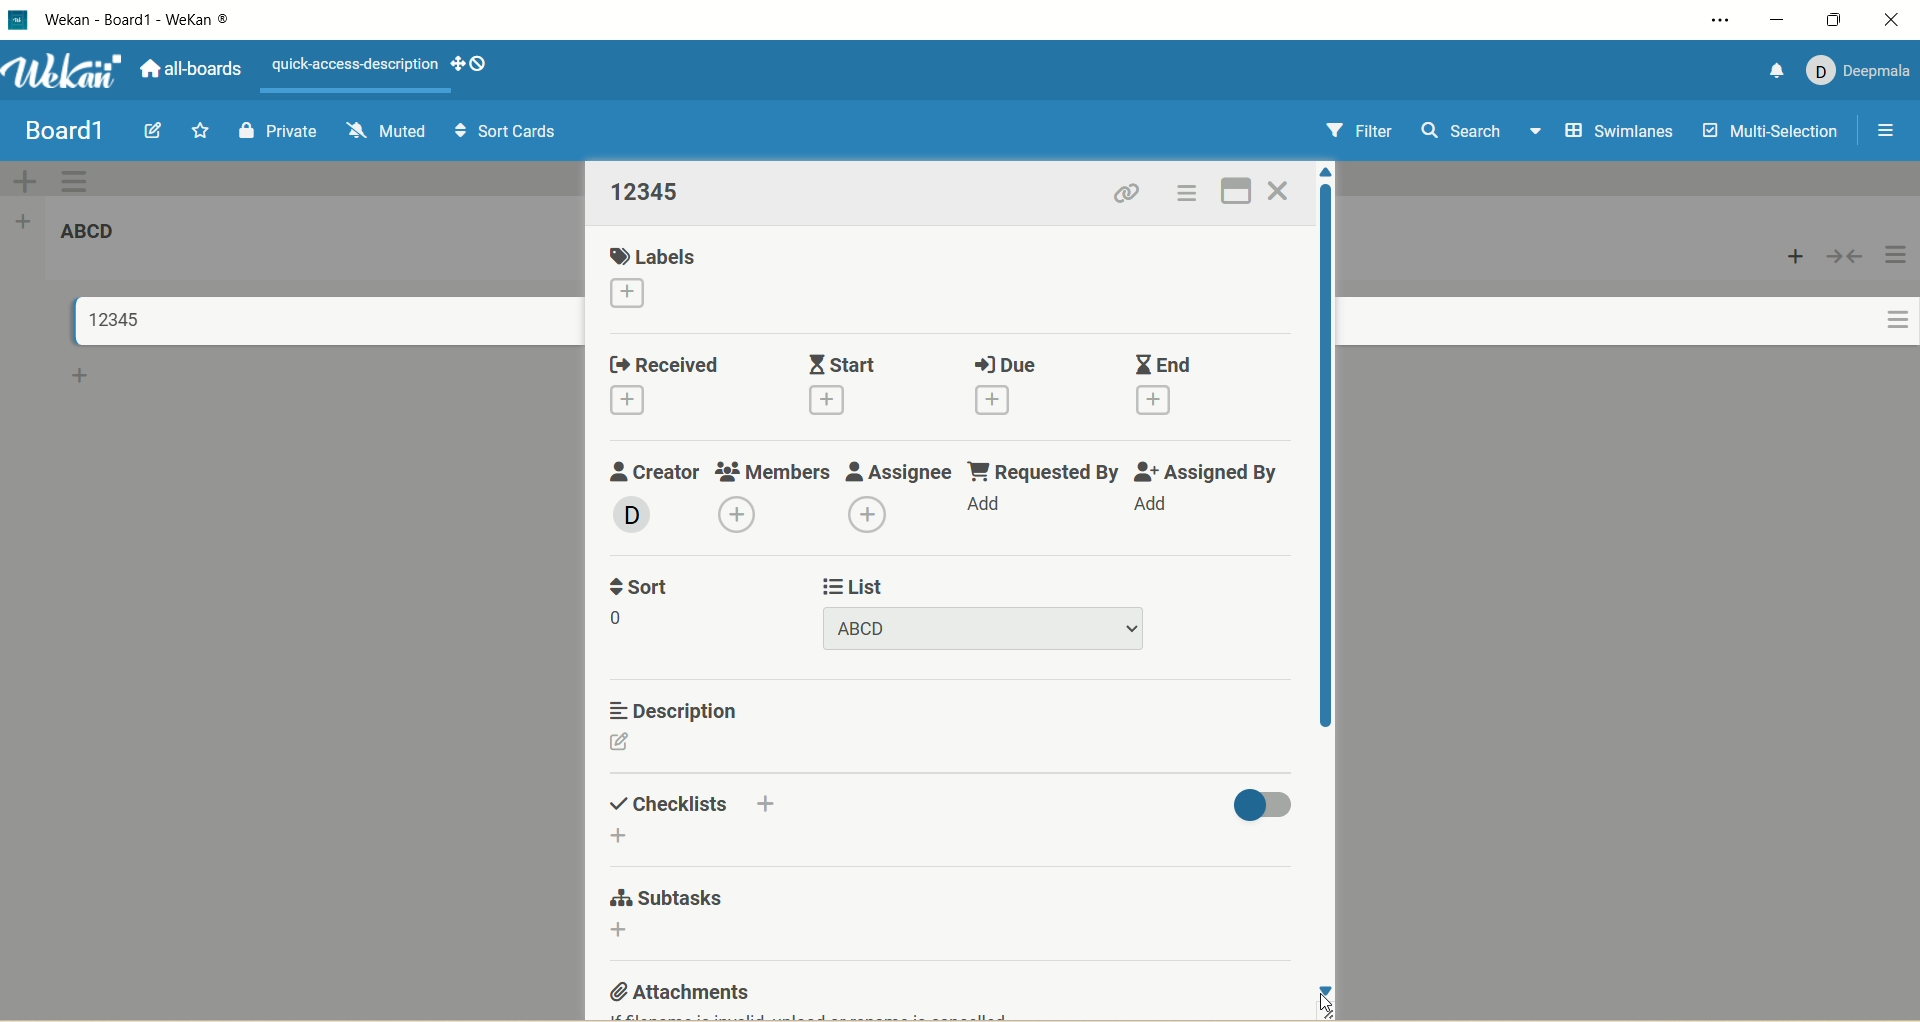 The height and width of the screenshot is (1022, 1920). I want to click on list, so click(854, 585).